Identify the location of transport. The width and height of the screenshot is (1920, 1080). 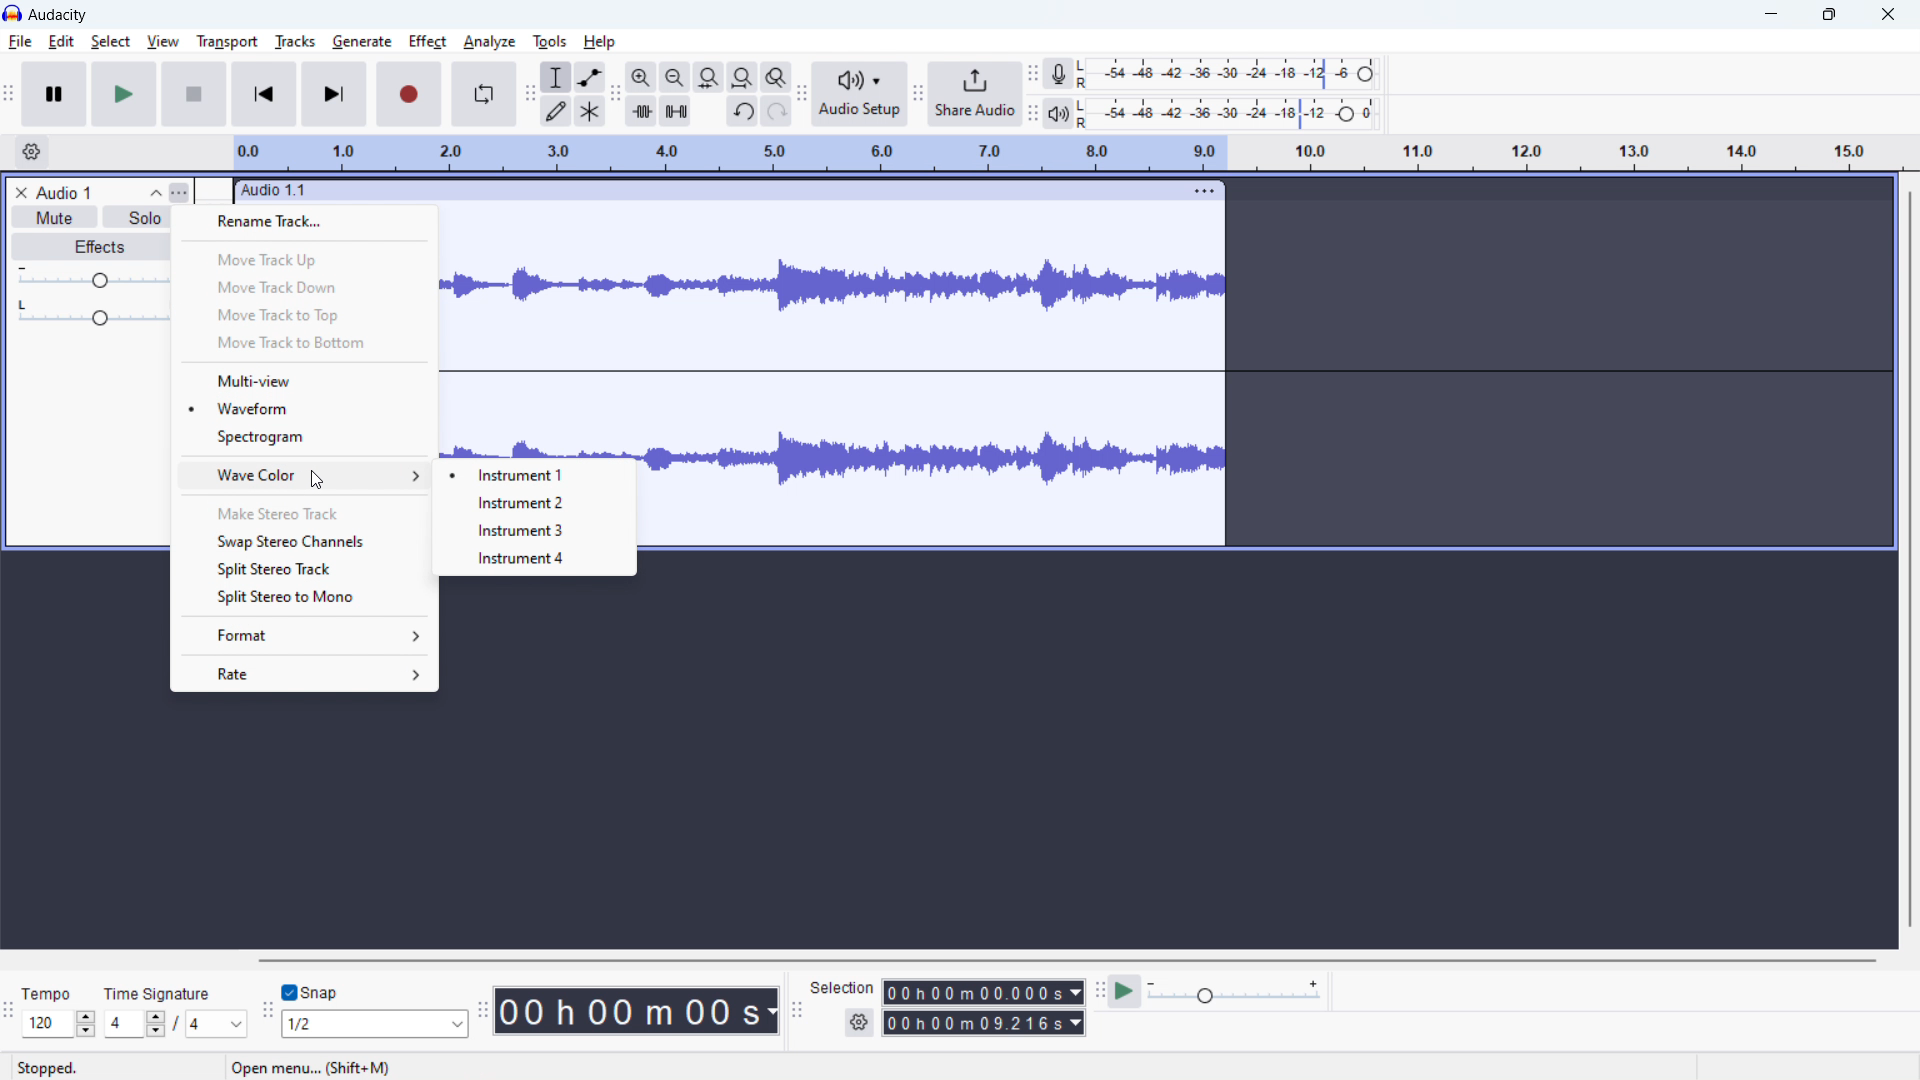
(227, 42).